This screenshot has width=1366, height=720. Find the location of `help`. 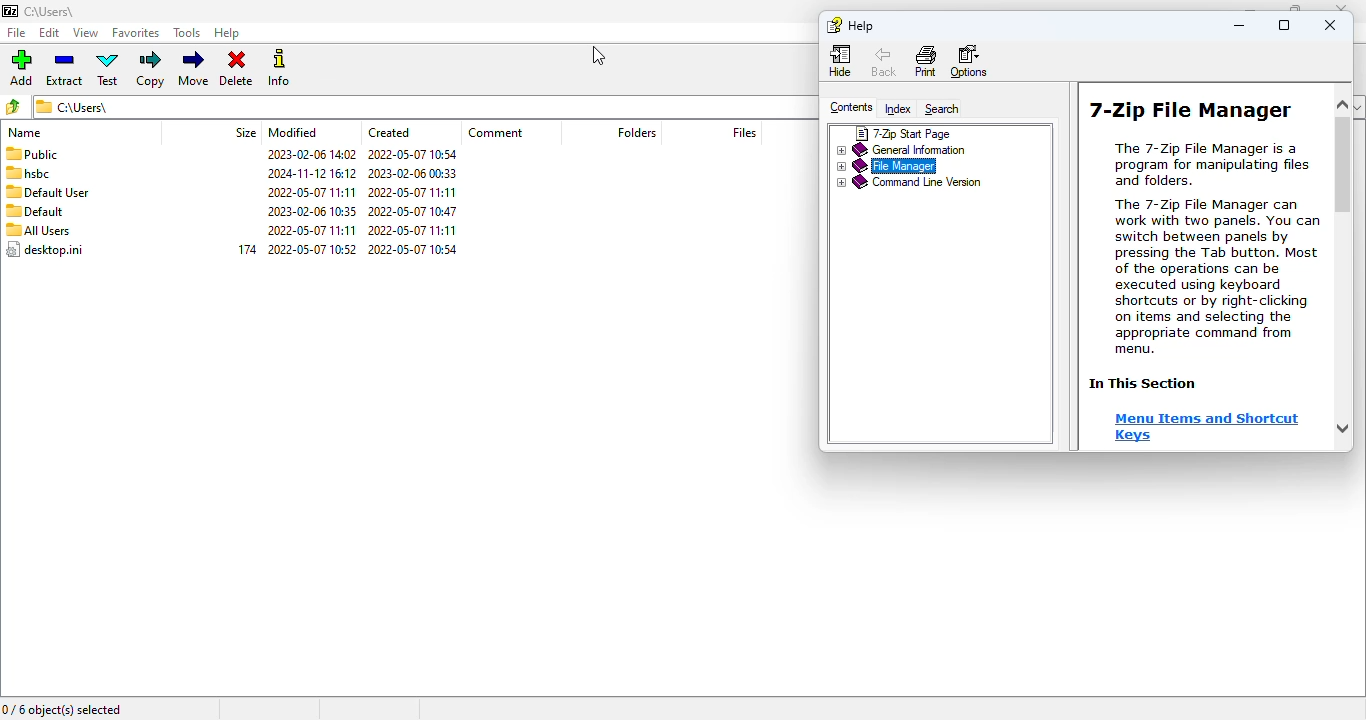

help is located at coordinates (227, 34).